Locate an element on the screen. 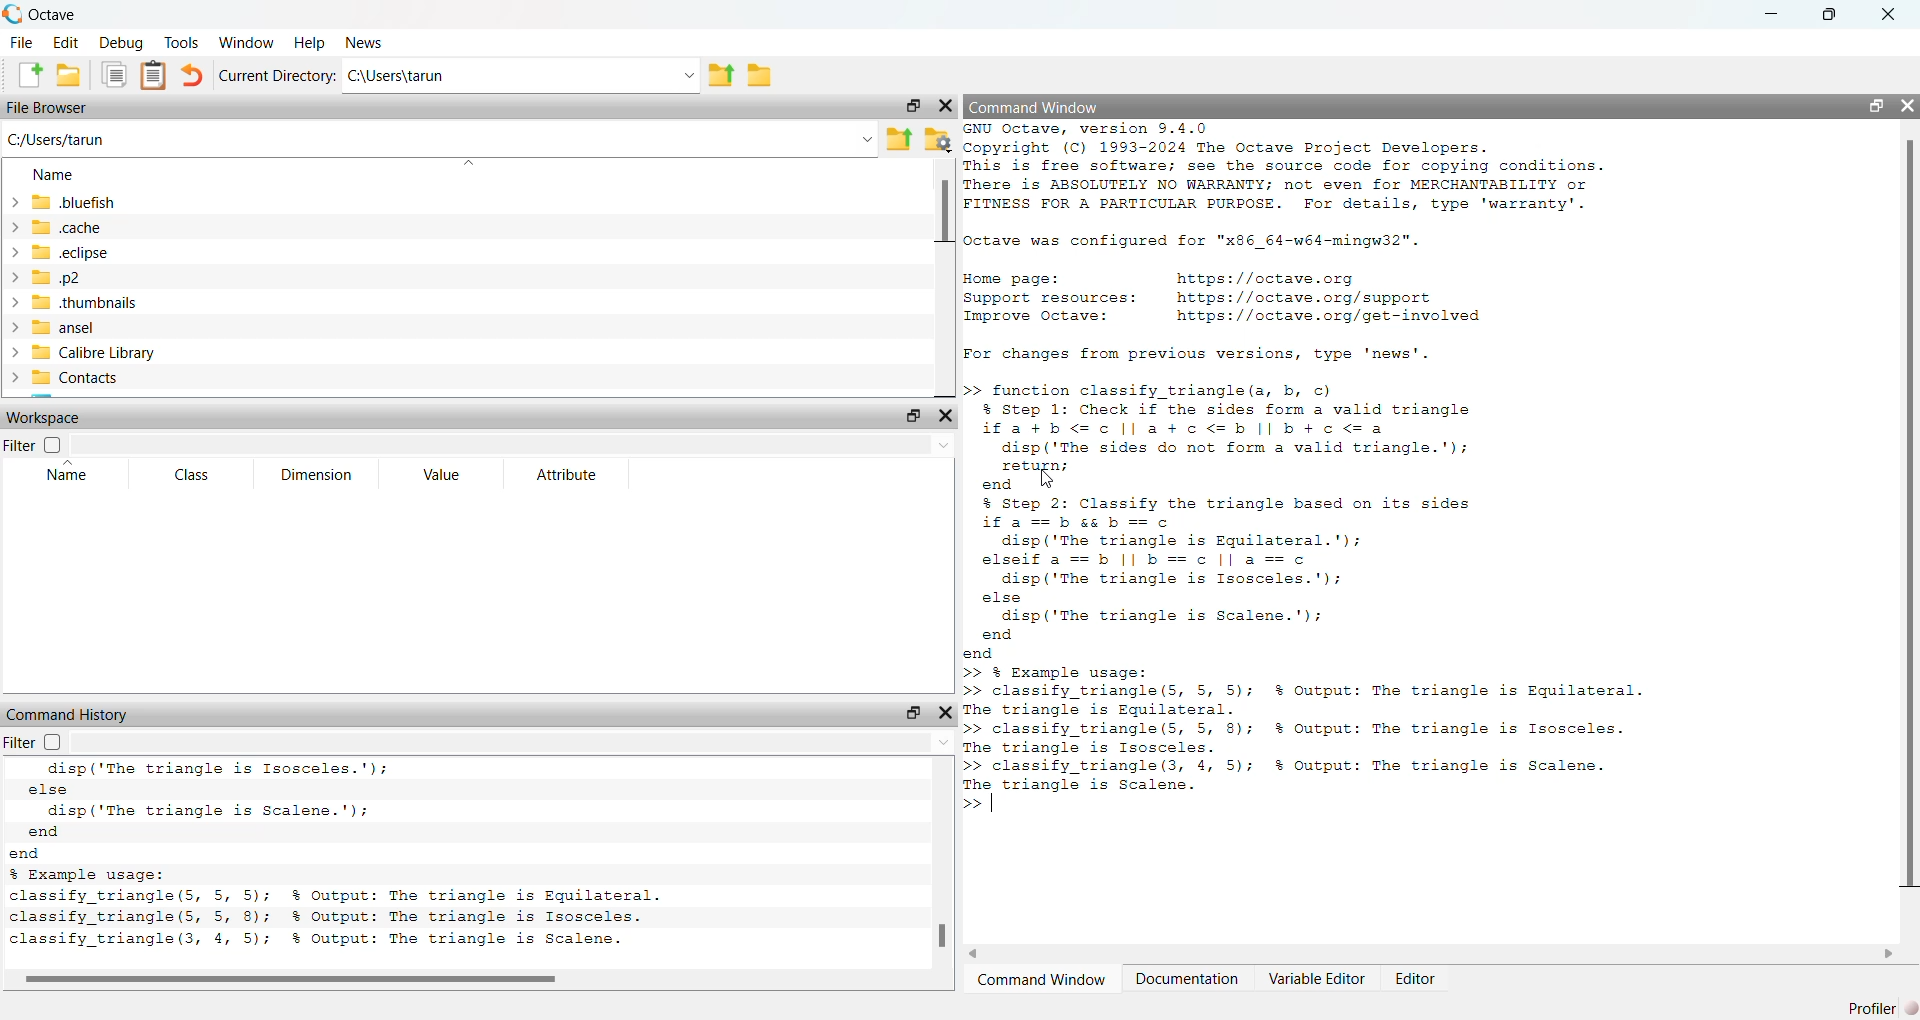 This screenshot has height=1020, width=1920. hide widget is located at coordinates (947, 105).